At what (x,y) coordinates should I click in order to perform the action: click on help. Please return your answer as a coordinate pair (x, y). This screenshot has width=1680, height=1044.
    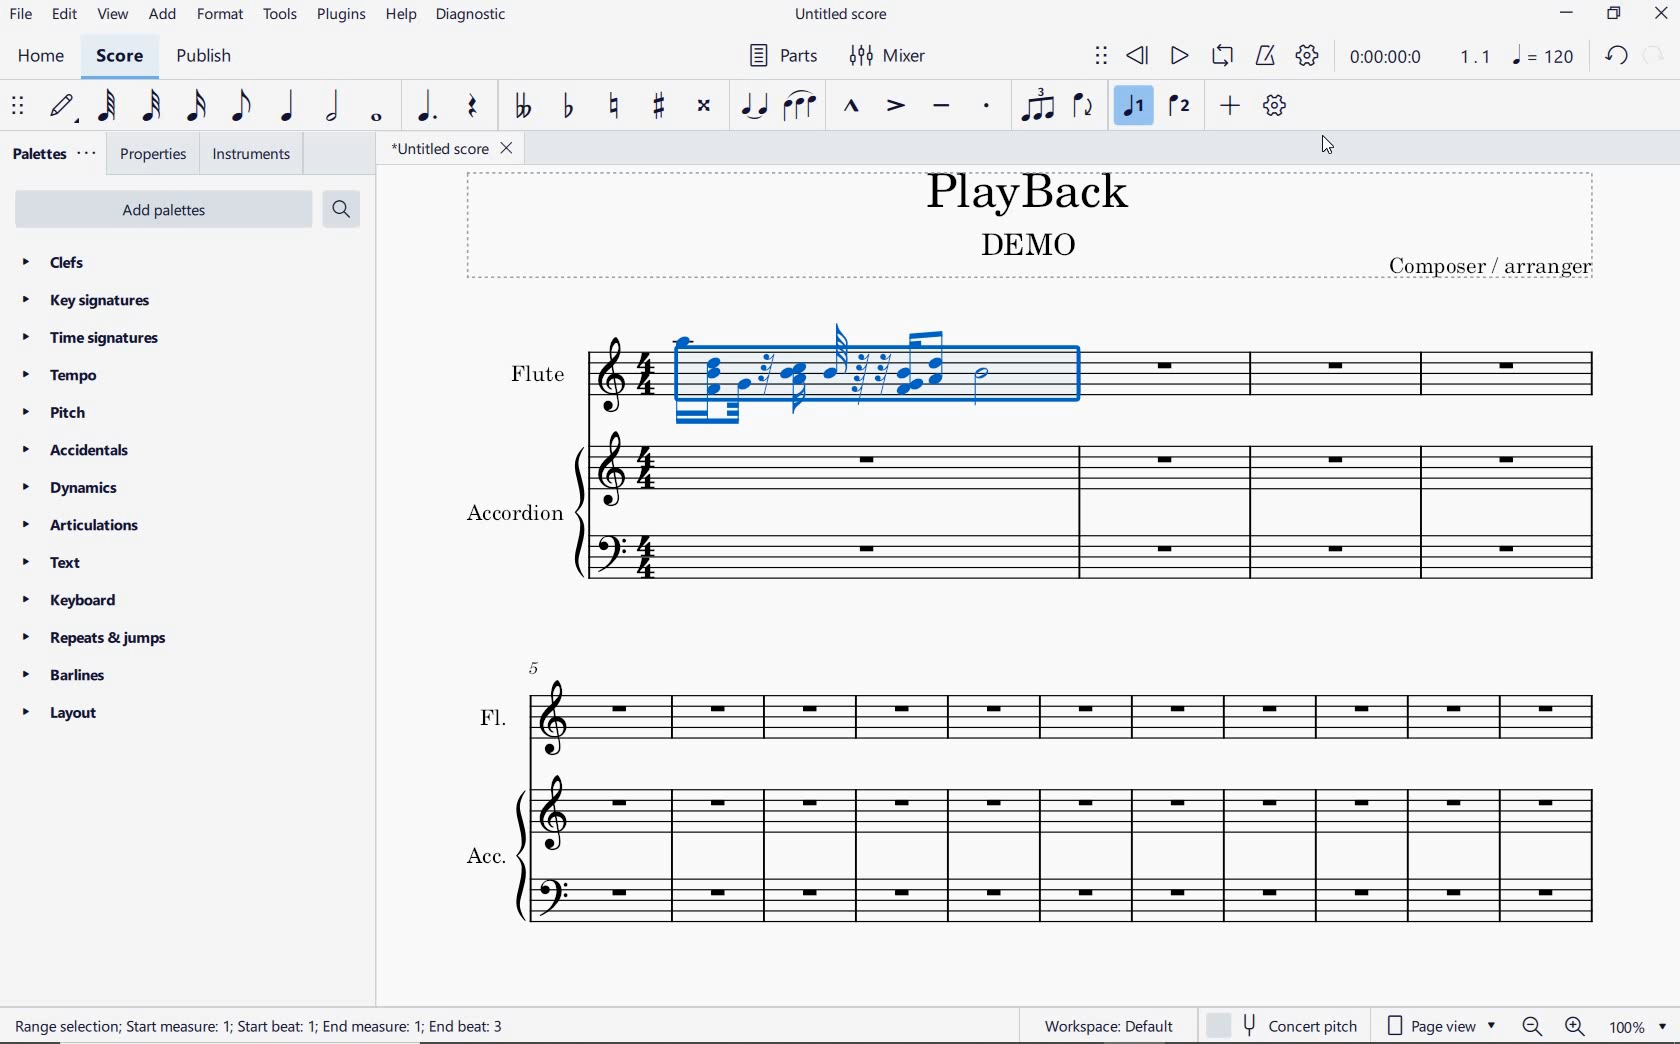
    Looking at the image, I should click on (400, 16).